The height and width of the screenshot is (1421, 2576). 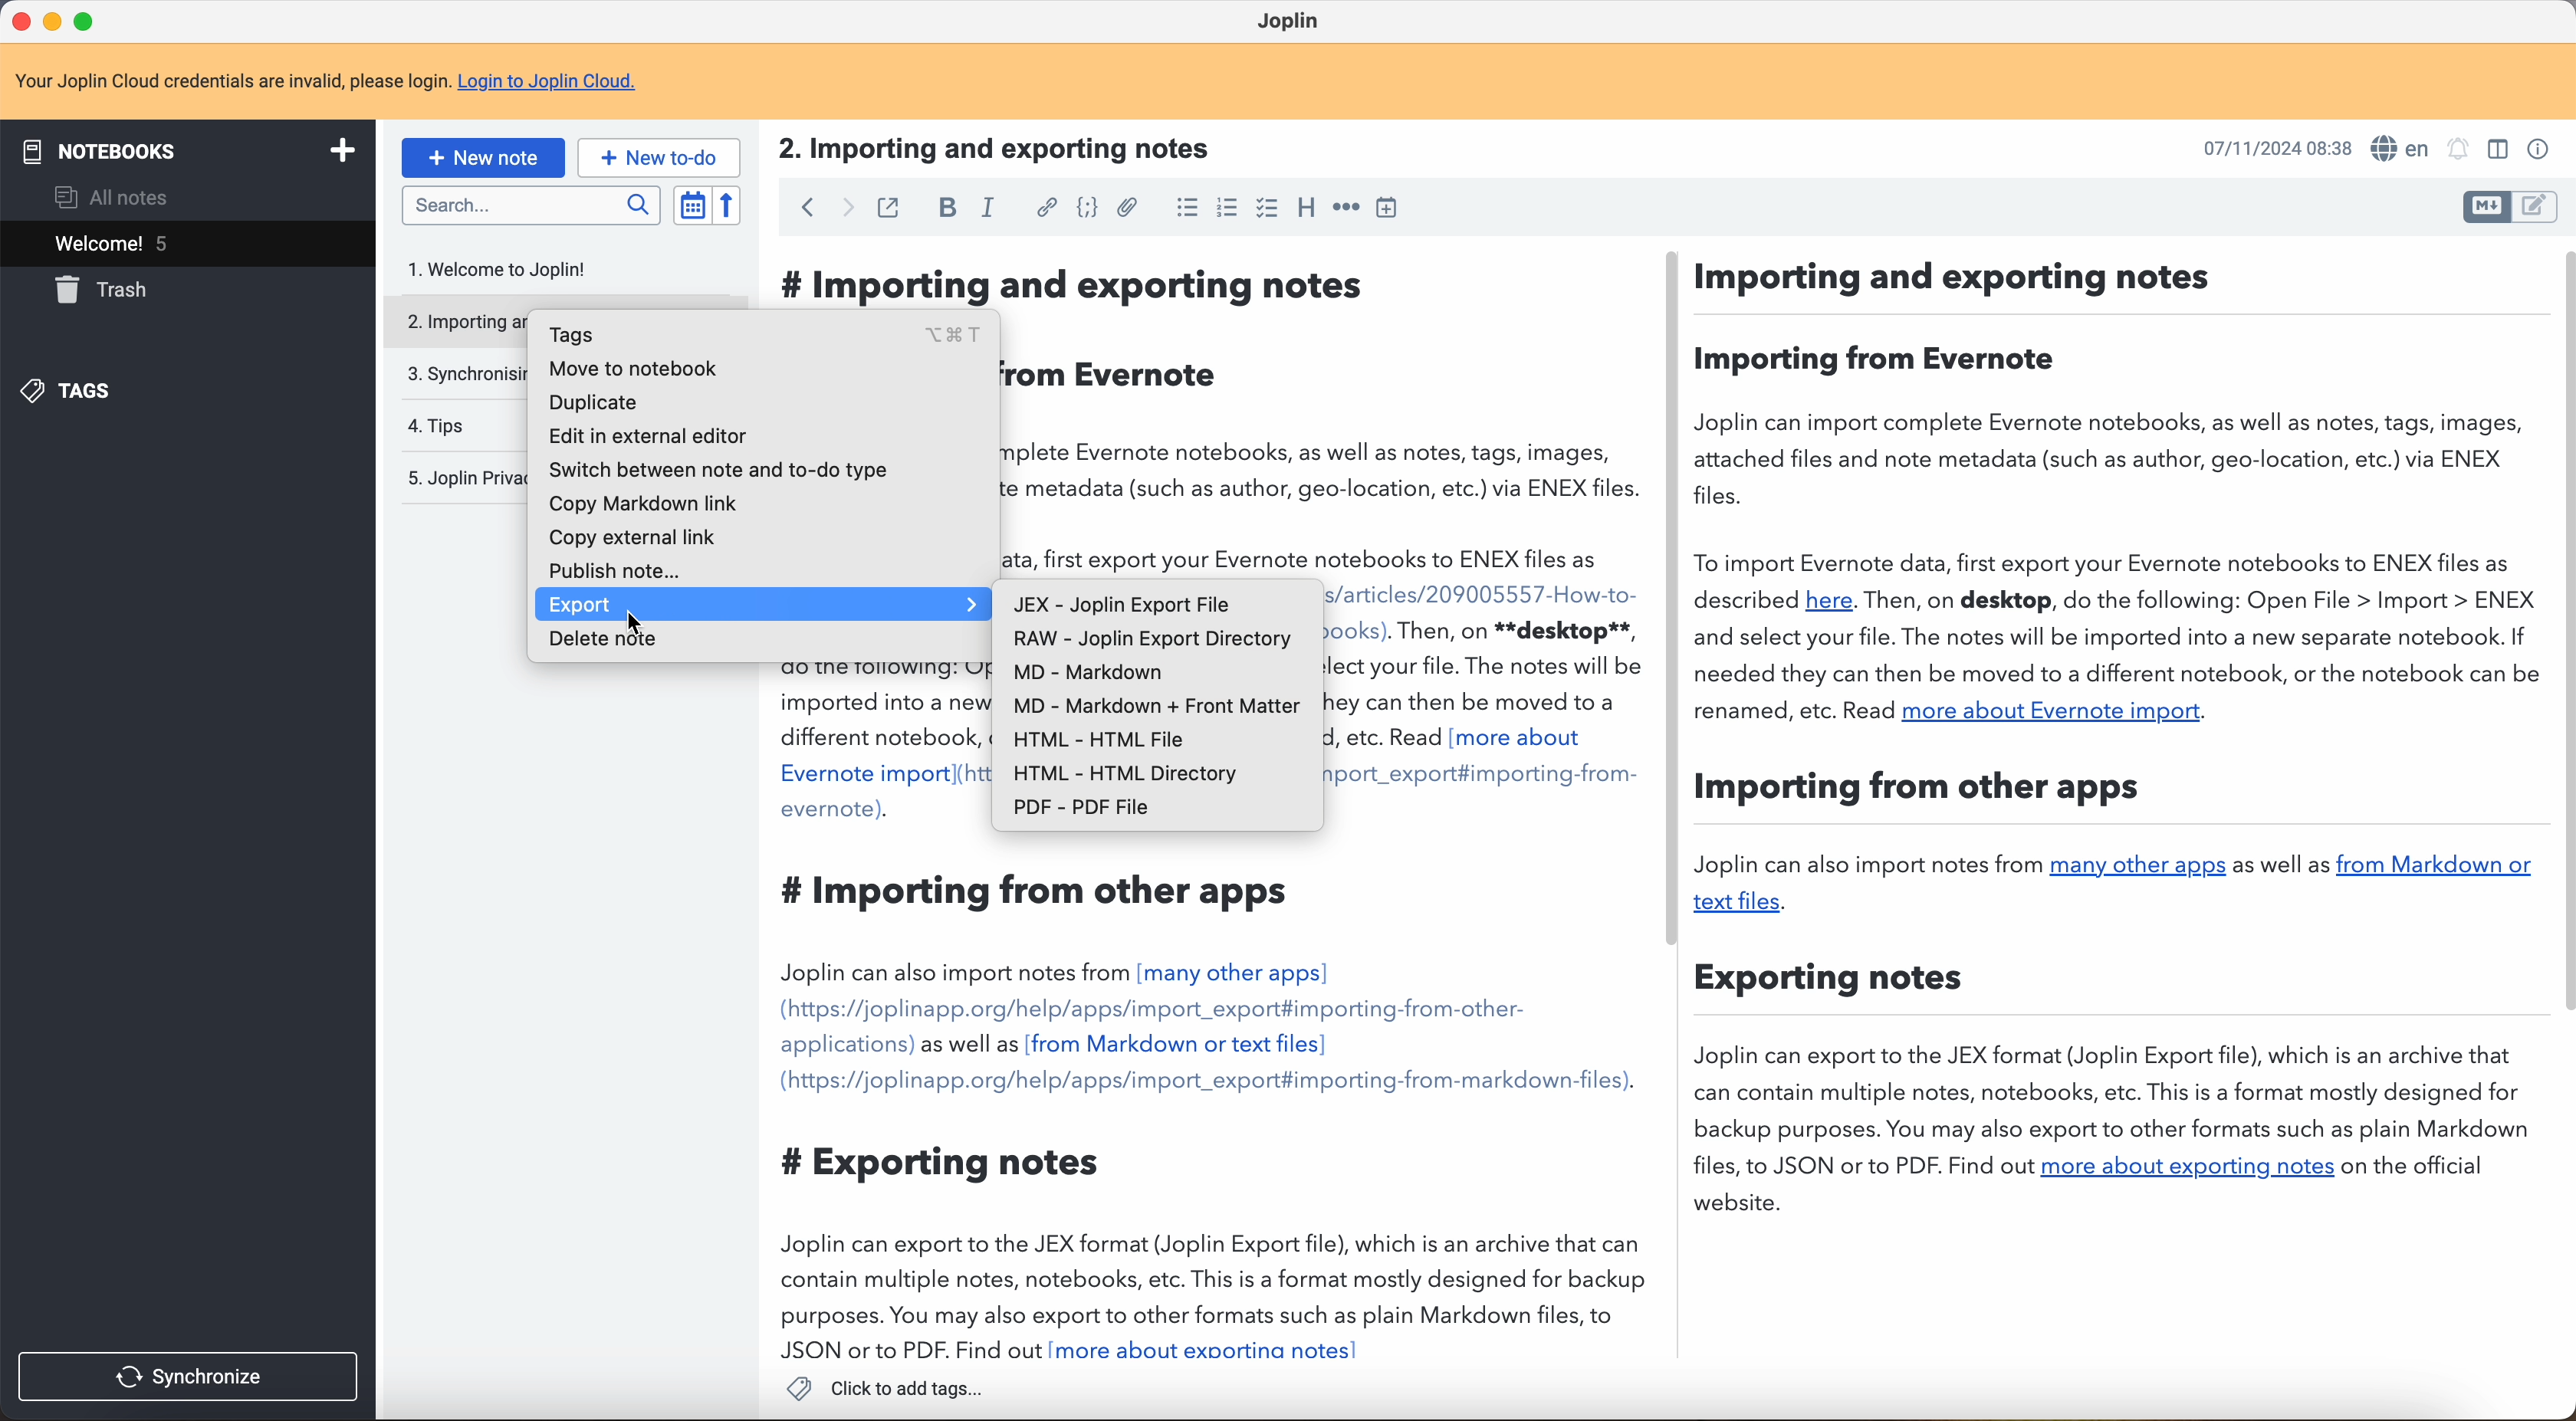 What do you see at coordinates (56, 20) in the screenshot?
I see `minimize` at bounding box center [56, 20].